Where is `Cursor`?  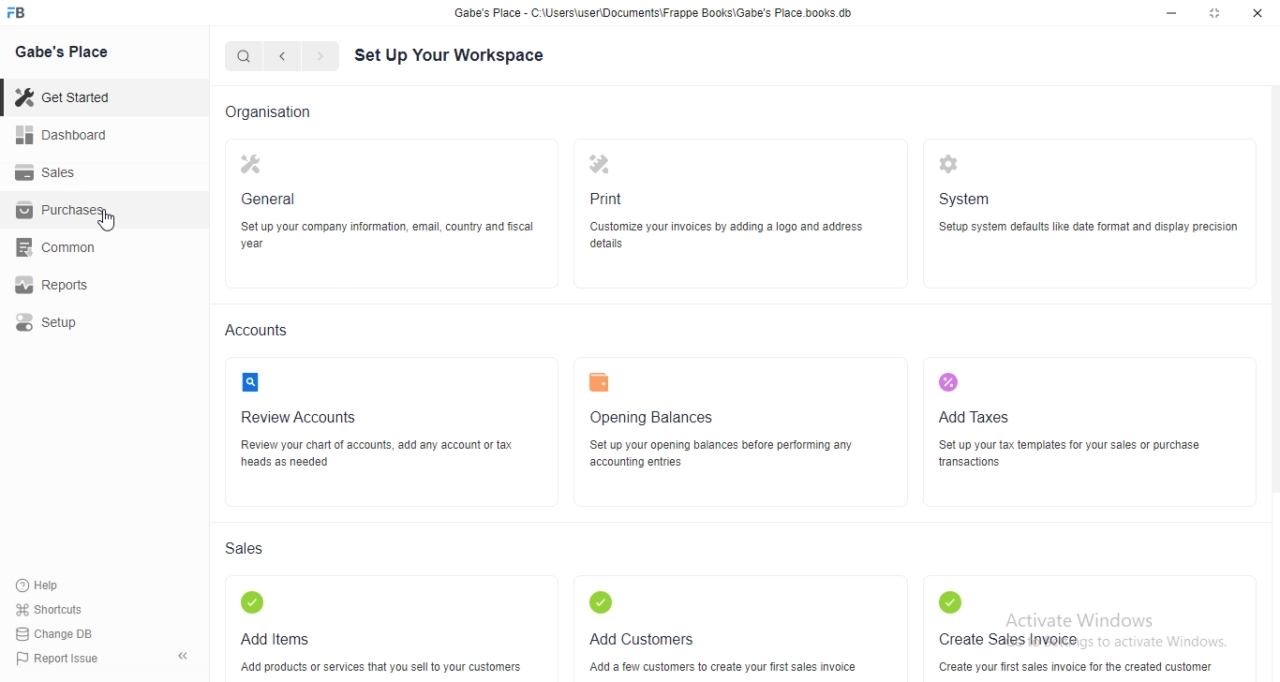
Cursor is located at coordinates (106, 221).